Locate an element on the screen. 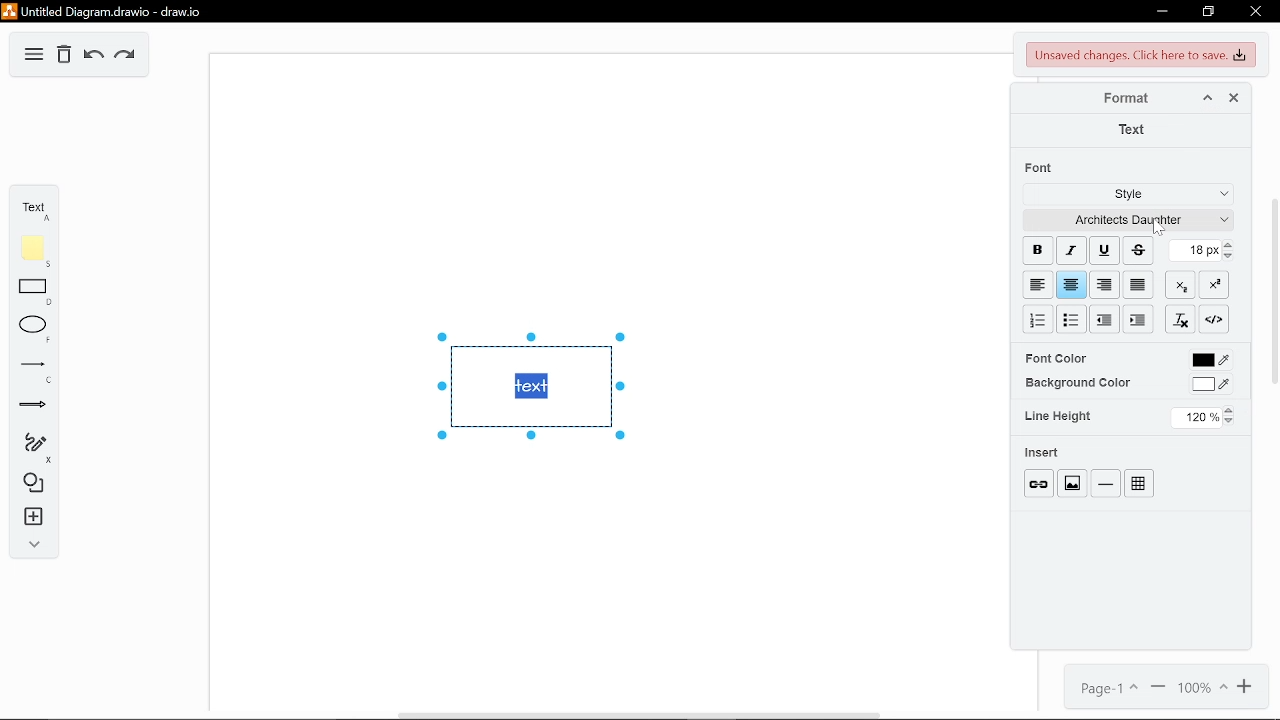 Image resolution: width=1280 pixels, height=720 pixels. bold is located at coordinates (1036, 250).